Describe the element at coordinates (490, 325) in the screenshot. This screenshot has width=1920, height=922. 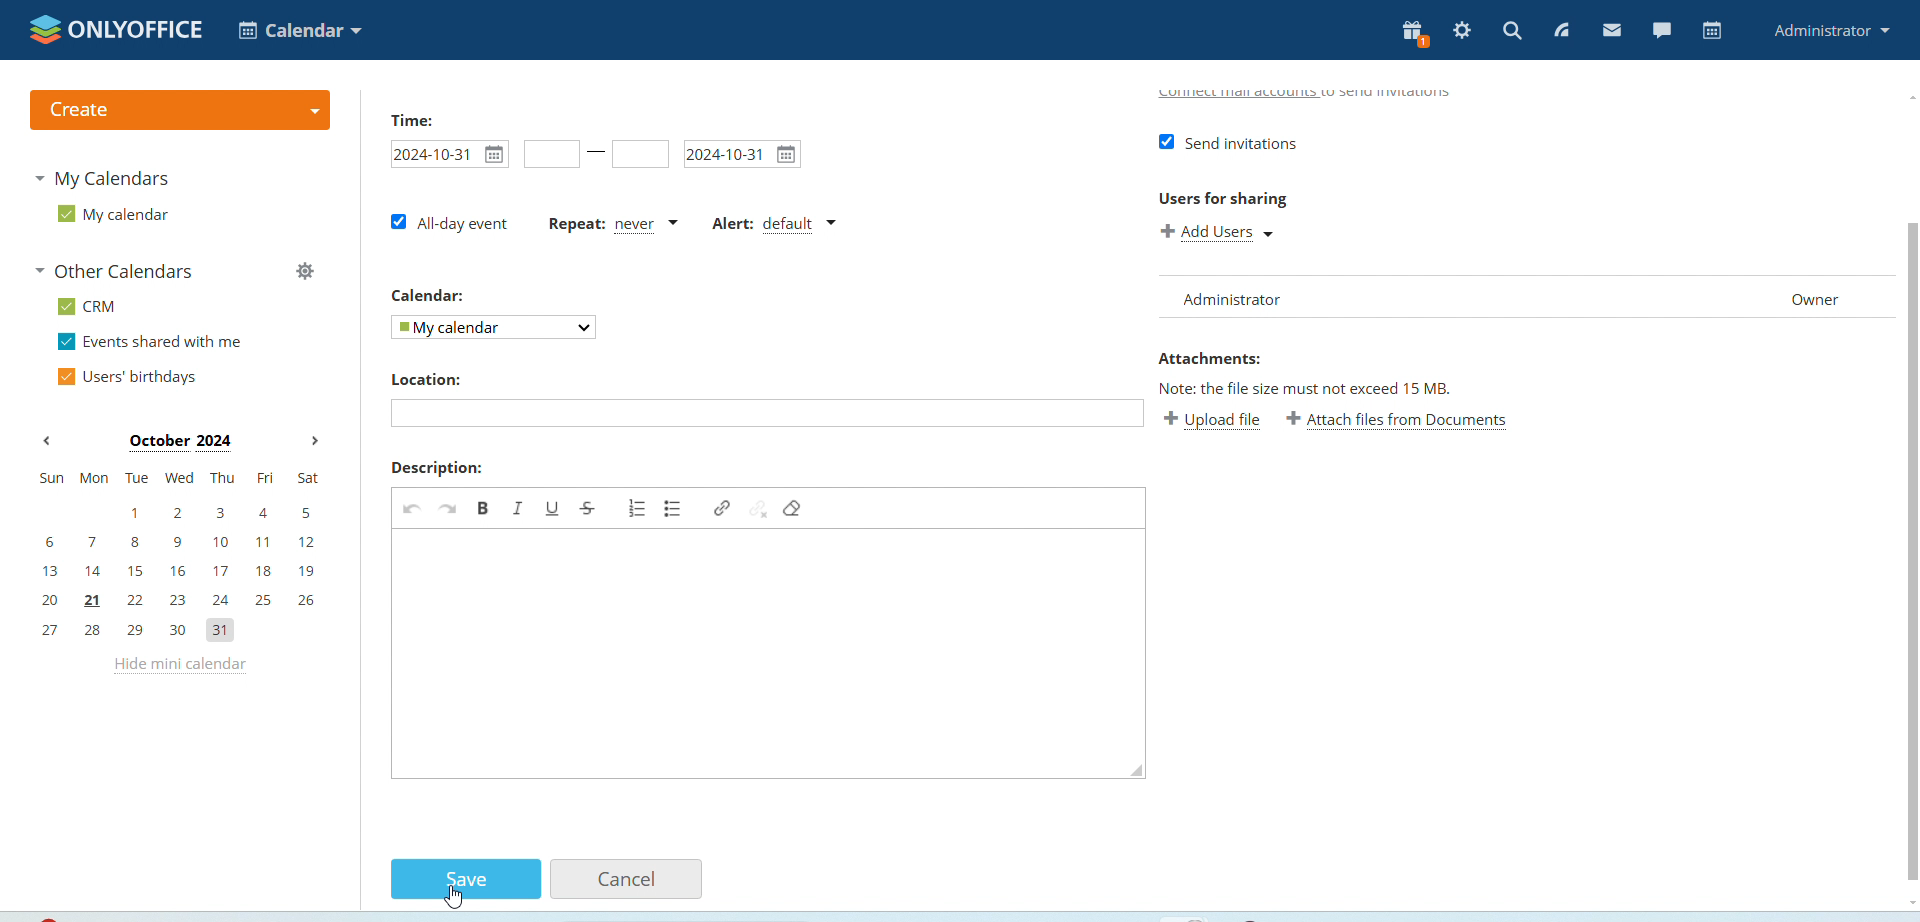
I see `my calendar` at that location.